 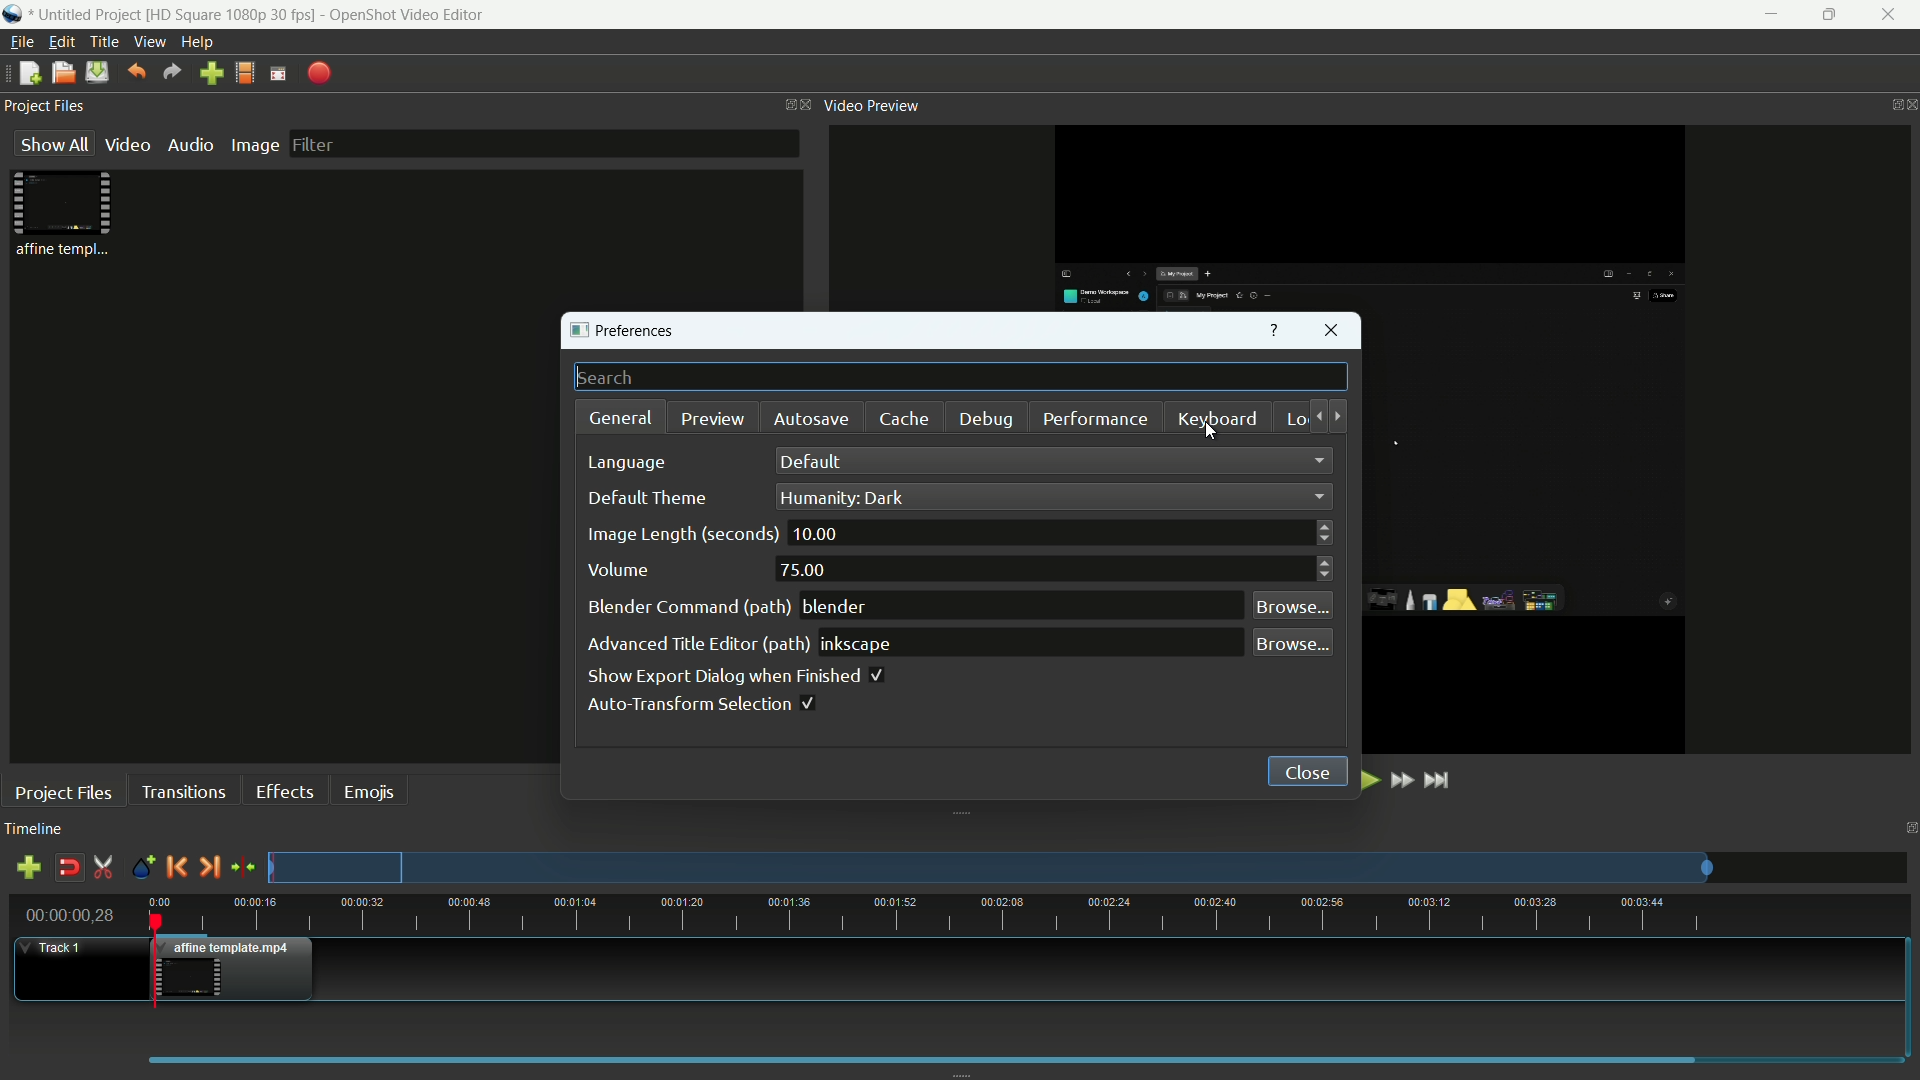 What do you see at coordinates (139, 868) in the screenshot?
I see `create marker` at bounding box center [139, 868].